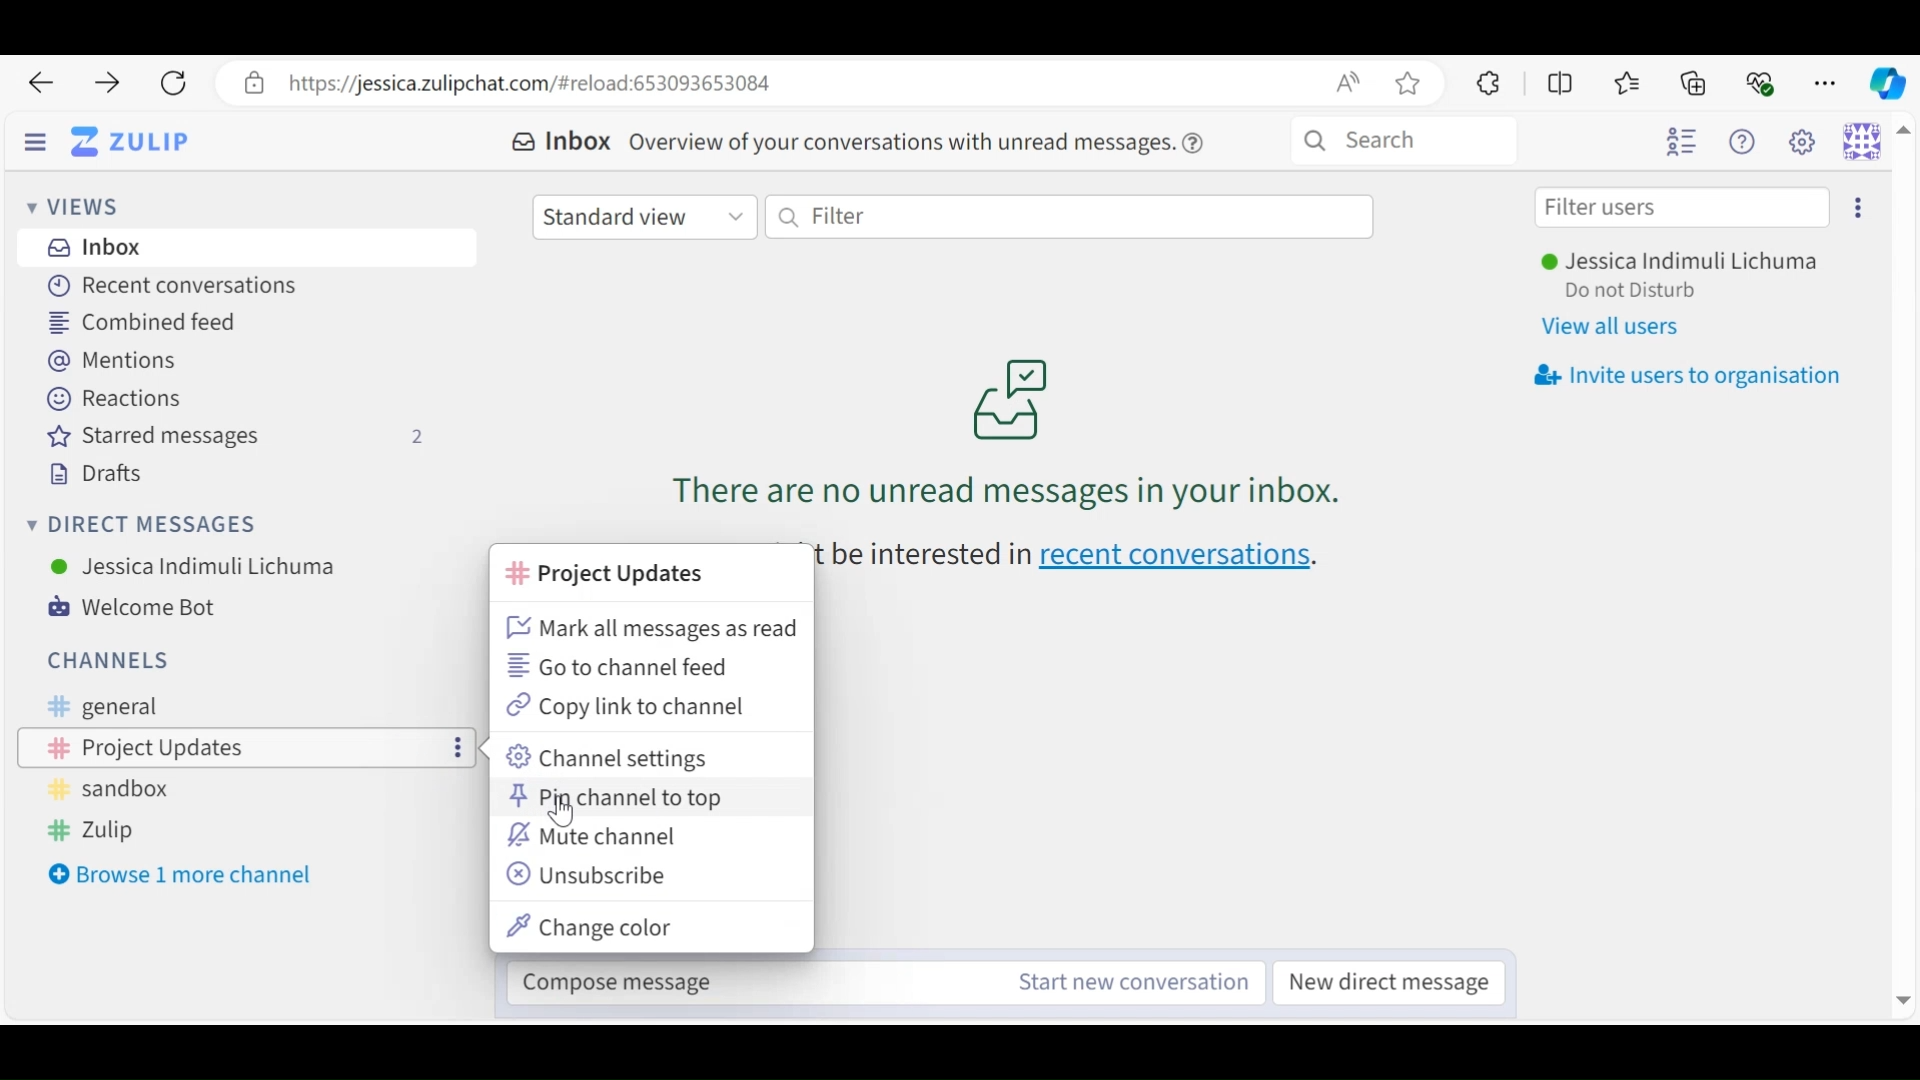 The image size is (1920, 1080). Describe the element at coordinates (1682, 208) in the screenshot. I see `Filter users` at that location.